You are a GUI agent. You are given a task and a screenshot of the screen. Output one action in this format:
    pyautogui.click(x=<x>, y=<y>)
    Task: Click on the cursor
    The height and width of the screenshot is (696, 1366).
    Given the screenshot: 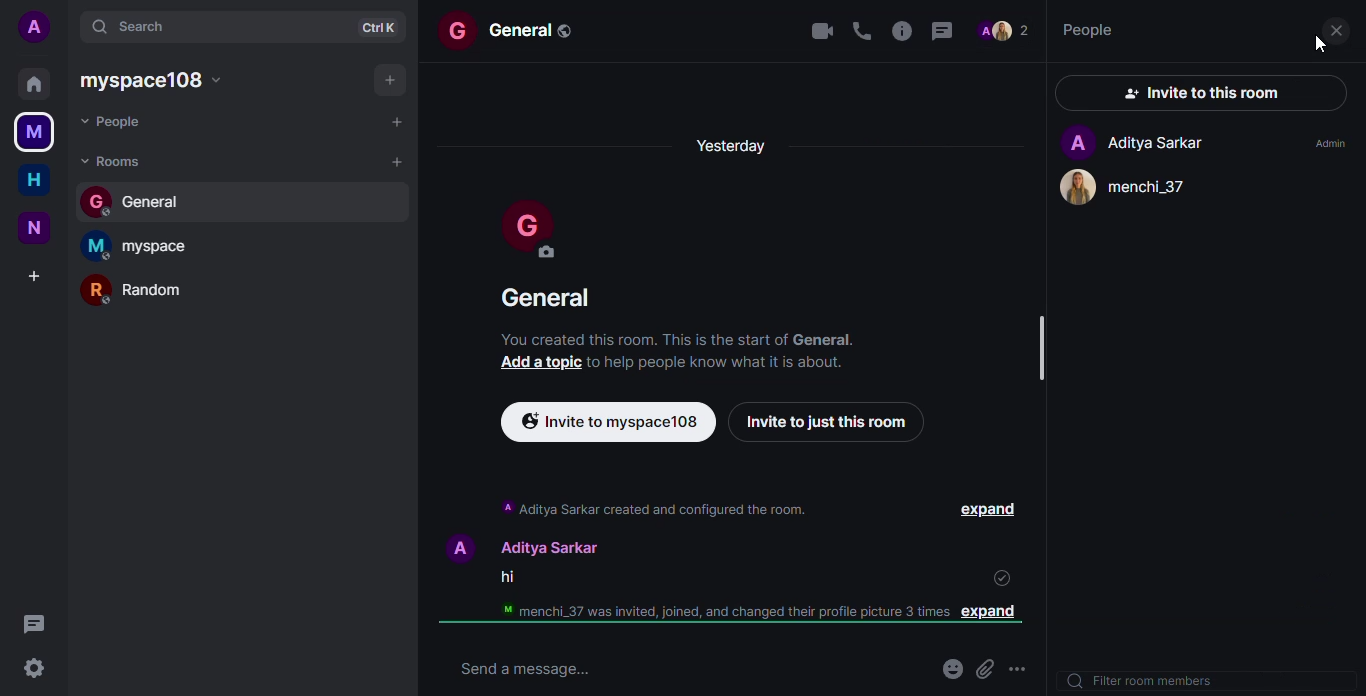 What is the action you would take?
    pyautogui.click(x=1312, y=47)
    